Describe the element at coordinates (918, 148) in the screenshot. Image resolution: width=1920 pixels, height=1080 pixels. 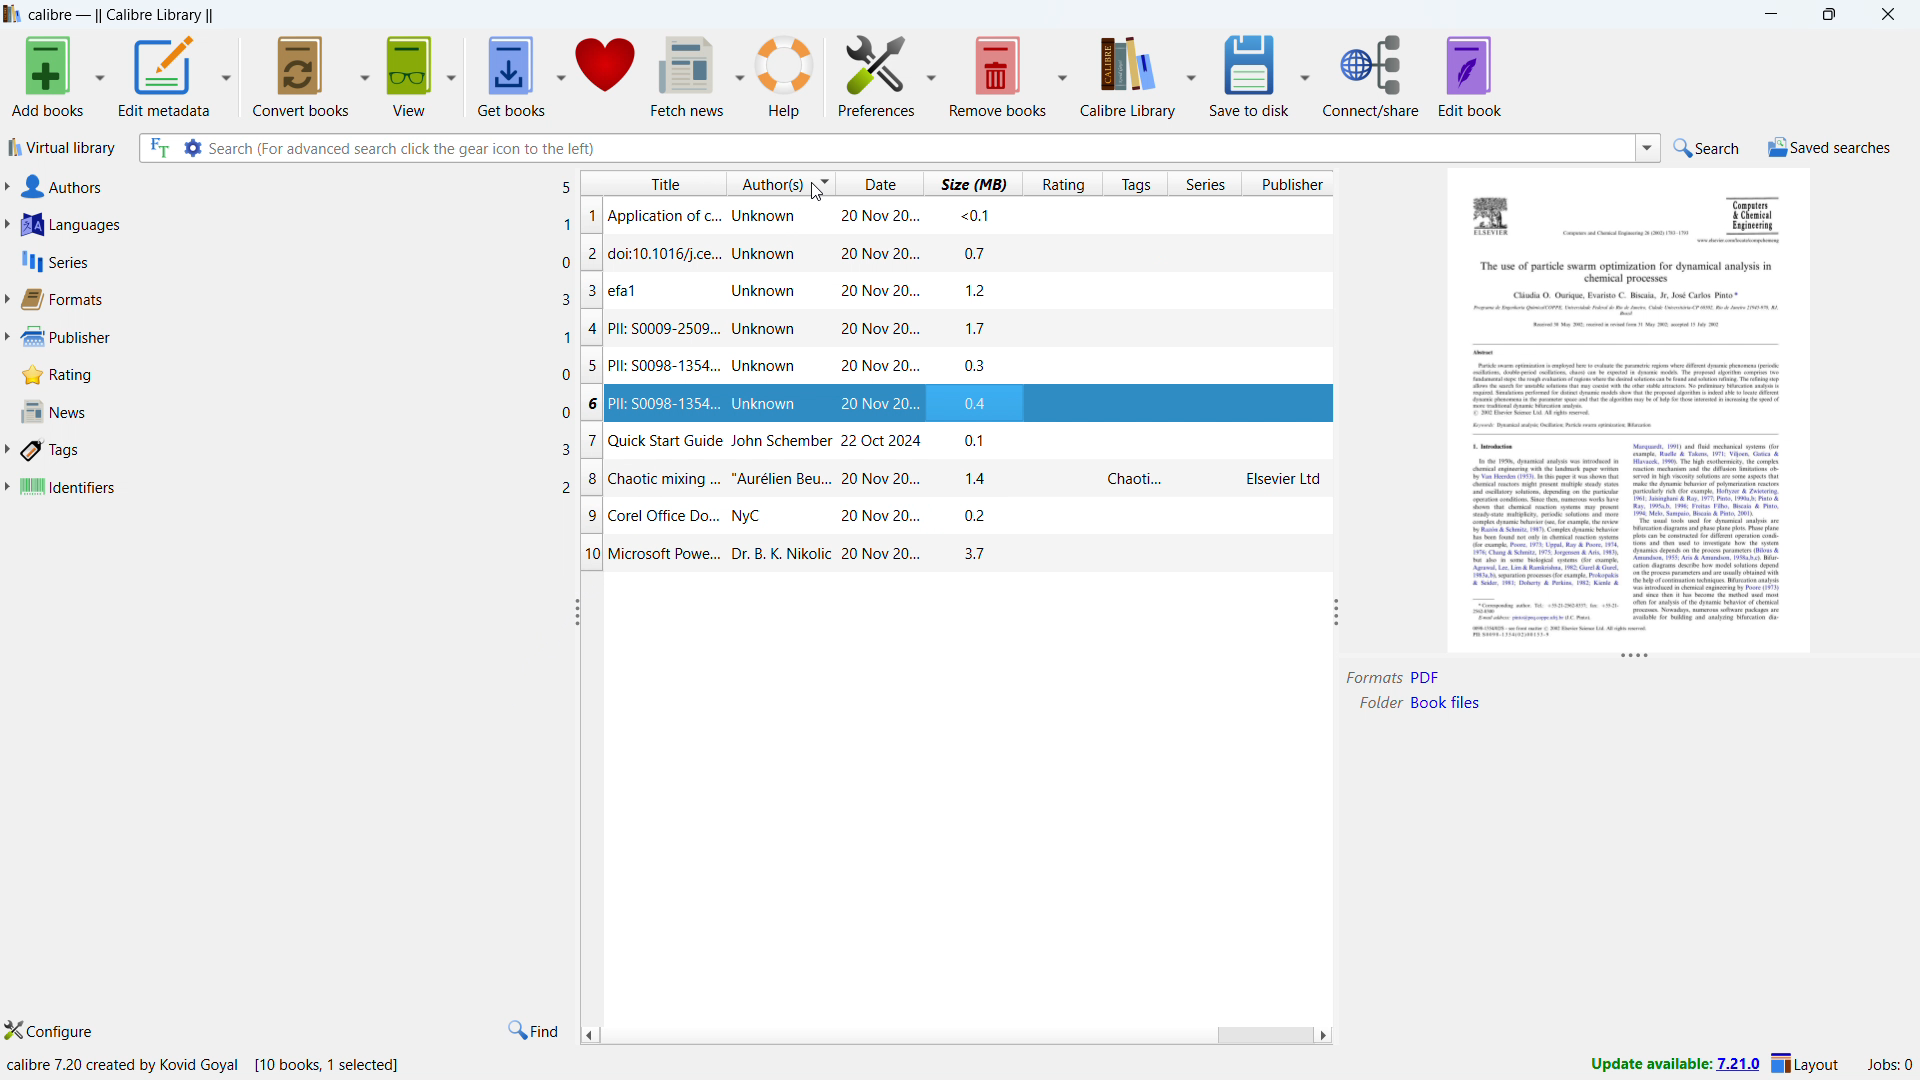
I see `search (For advanced search click the gear icon to the left` at that location.